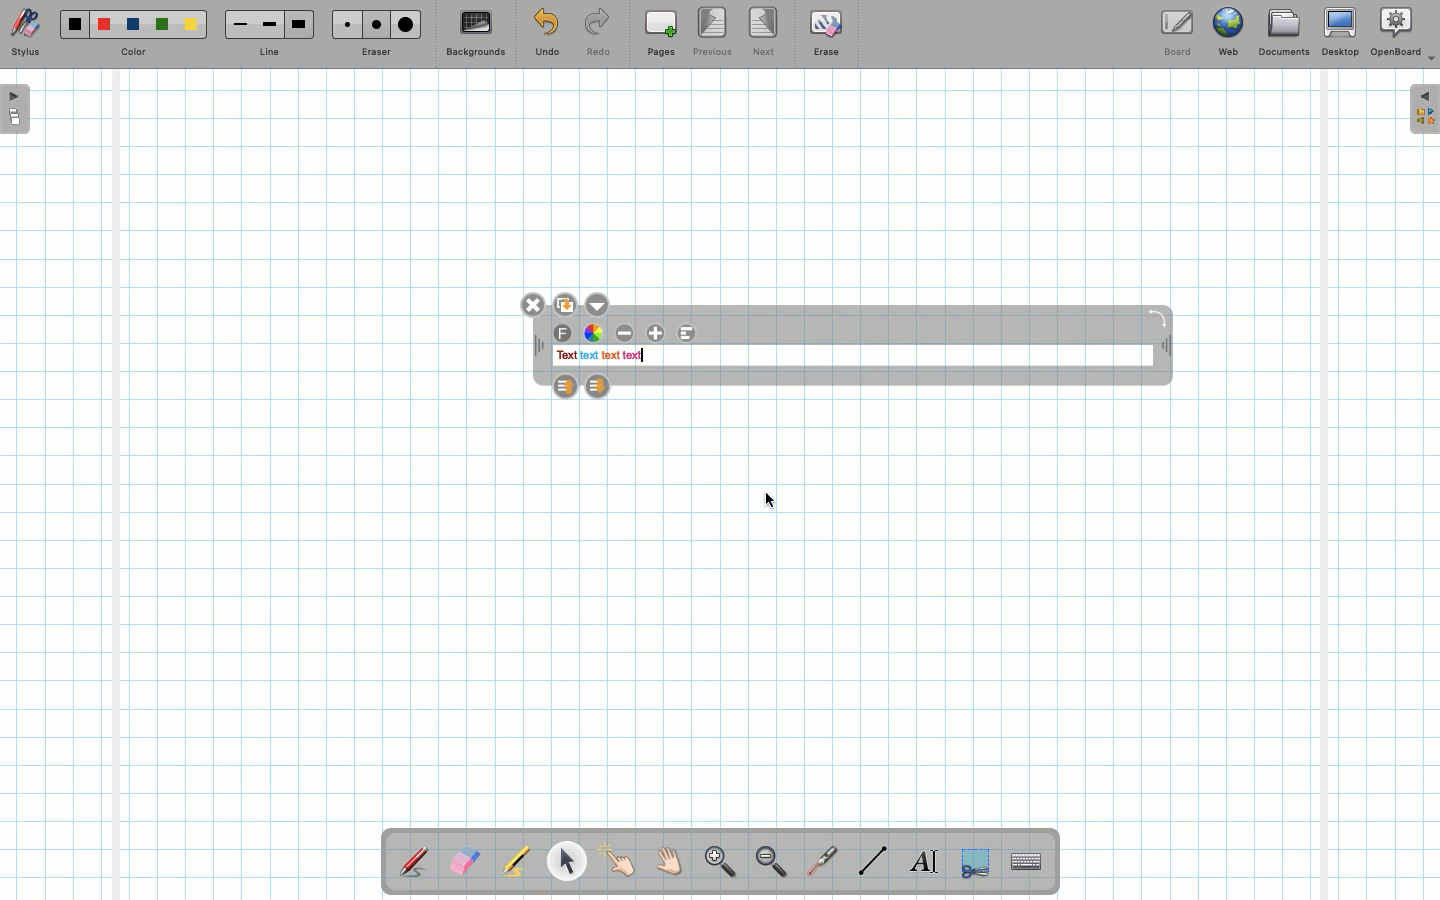 Image resolution: width=1440 pixels, height=900 pixels. What do you see at coordinates (464, 863) in the screenshot?
I see `Eraser` at bounding box center [464, 863].